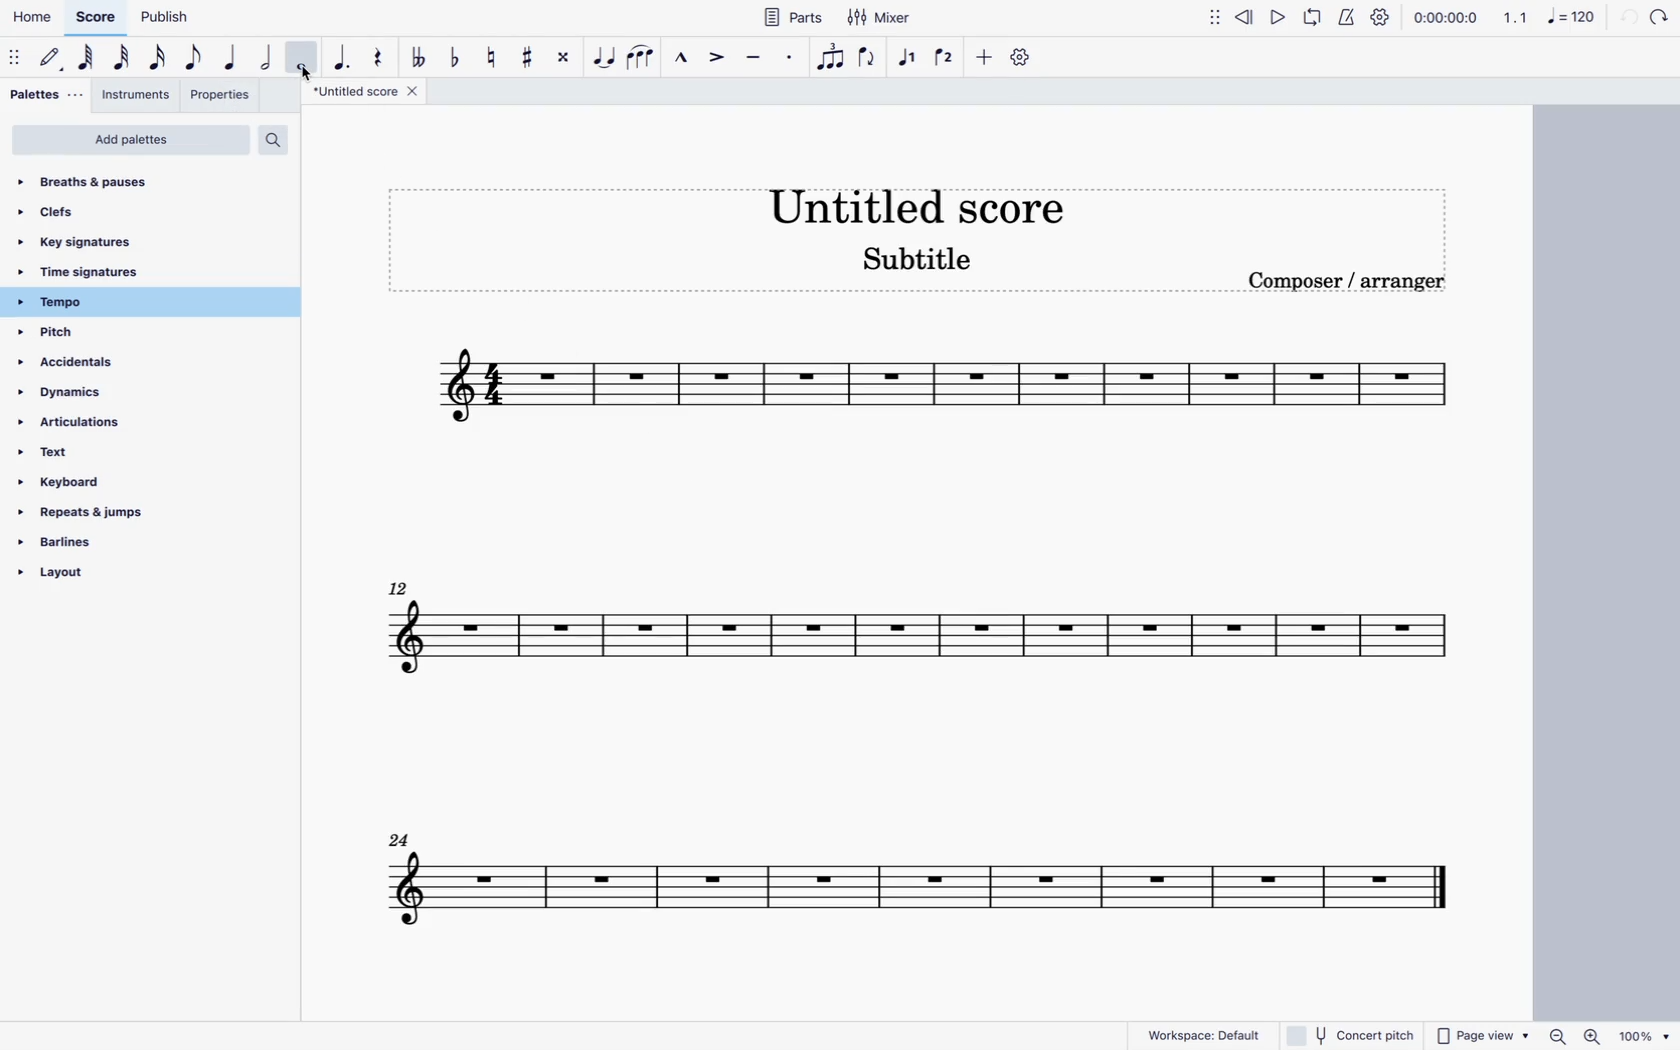 The height and width of the screenshot is (1050, 1680). Describe the element at coordinates (280, 140) in the screenshot. I see `search` at that location.